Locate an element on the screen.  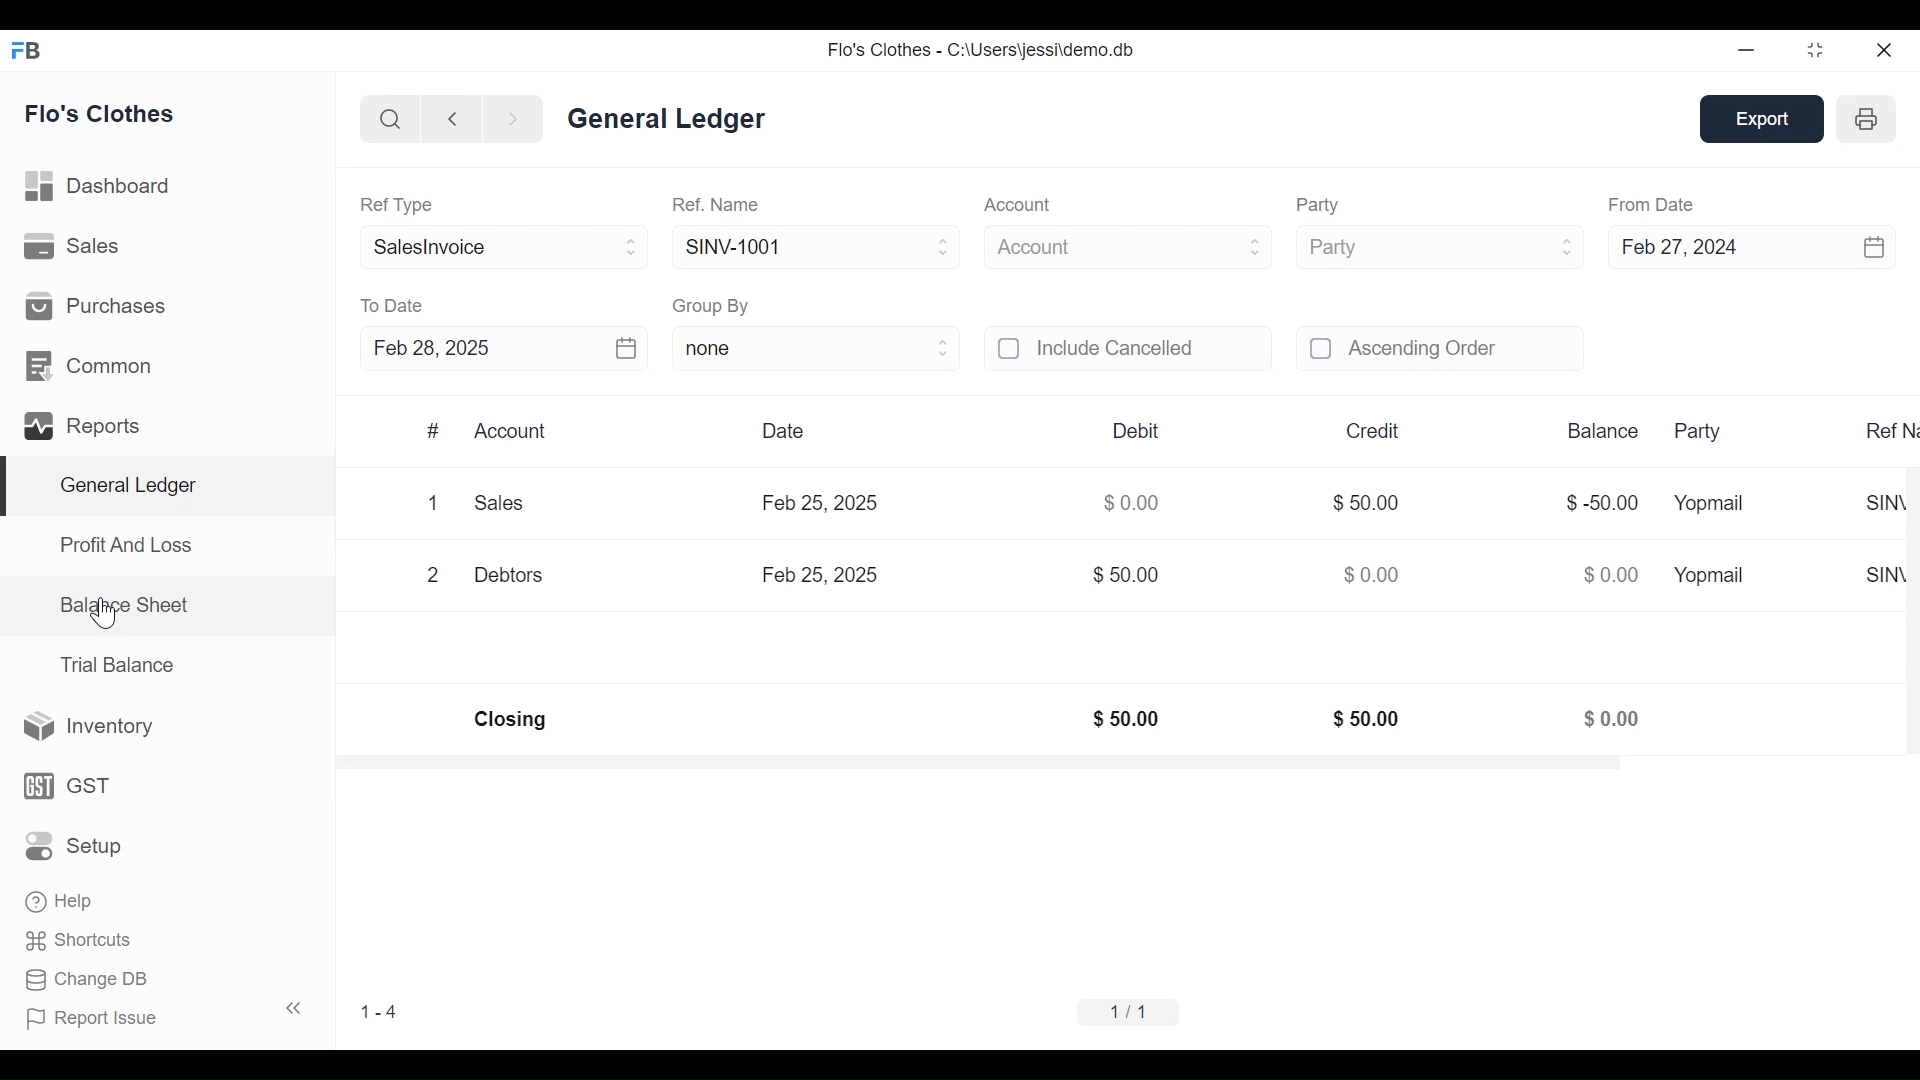
checkbox is located at coordinates (1322, 348).